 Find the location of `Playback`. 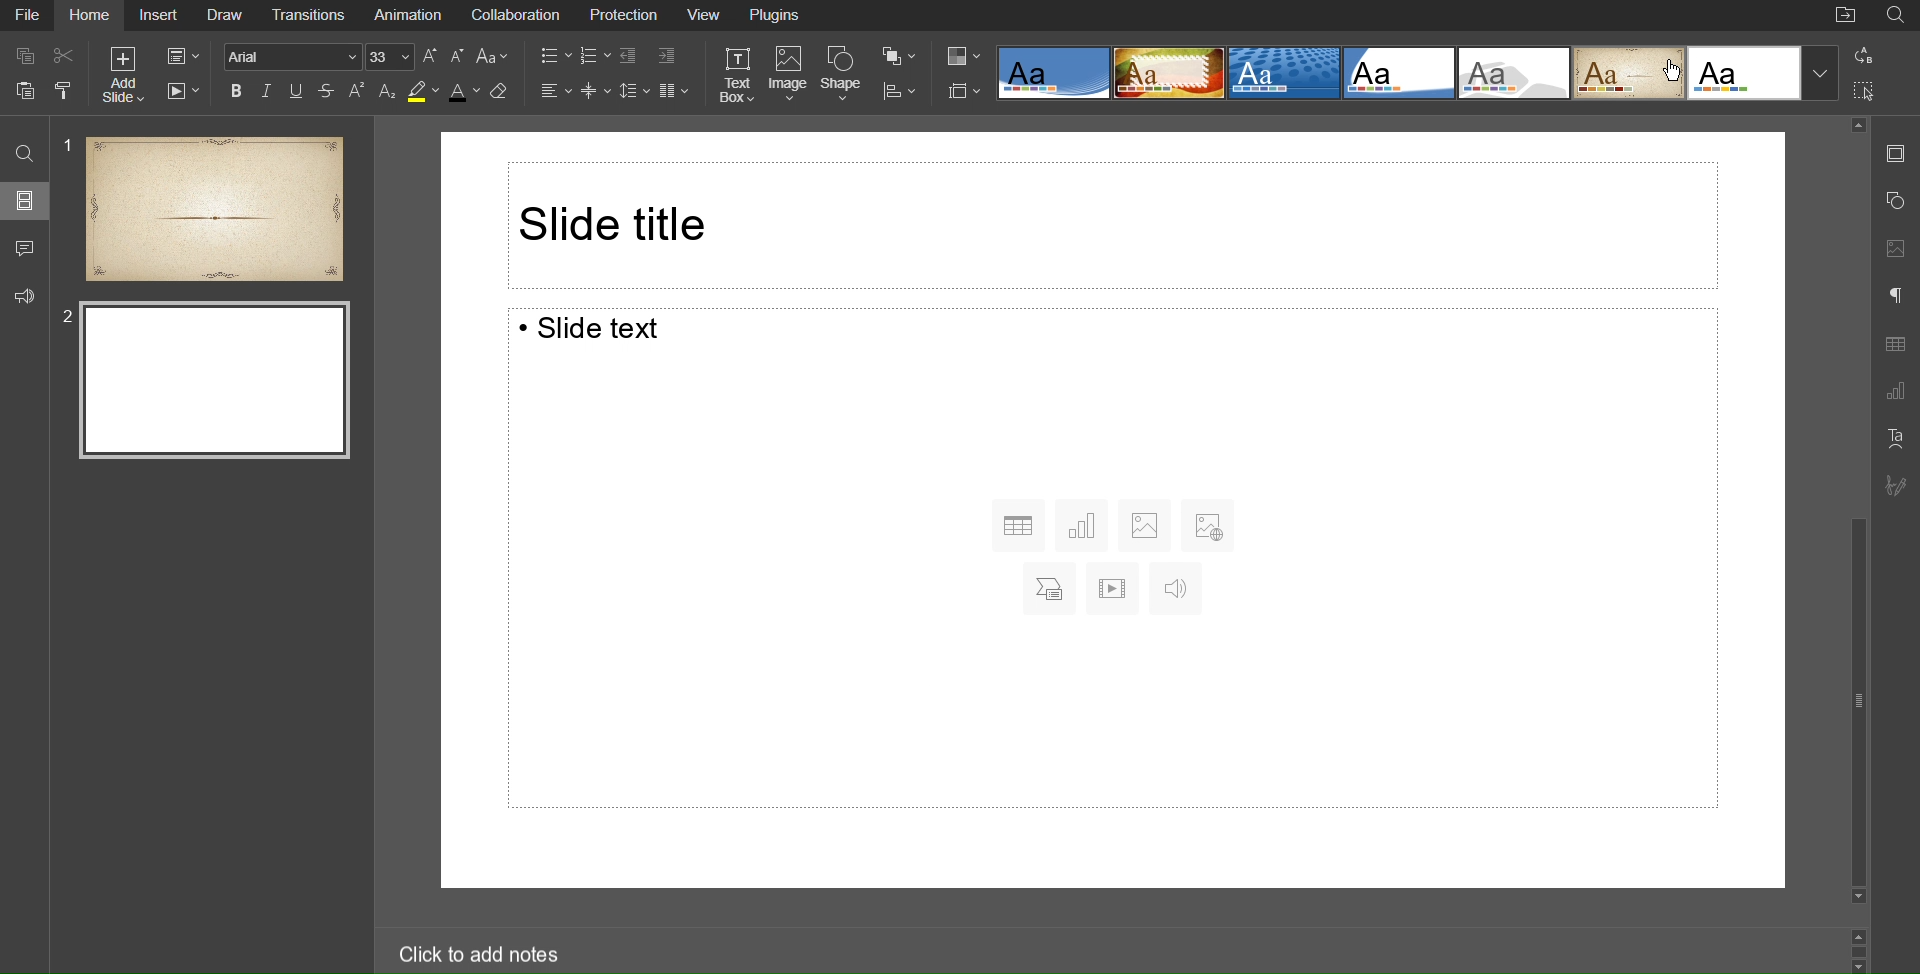

Playback is located at coordinates (179, 91).